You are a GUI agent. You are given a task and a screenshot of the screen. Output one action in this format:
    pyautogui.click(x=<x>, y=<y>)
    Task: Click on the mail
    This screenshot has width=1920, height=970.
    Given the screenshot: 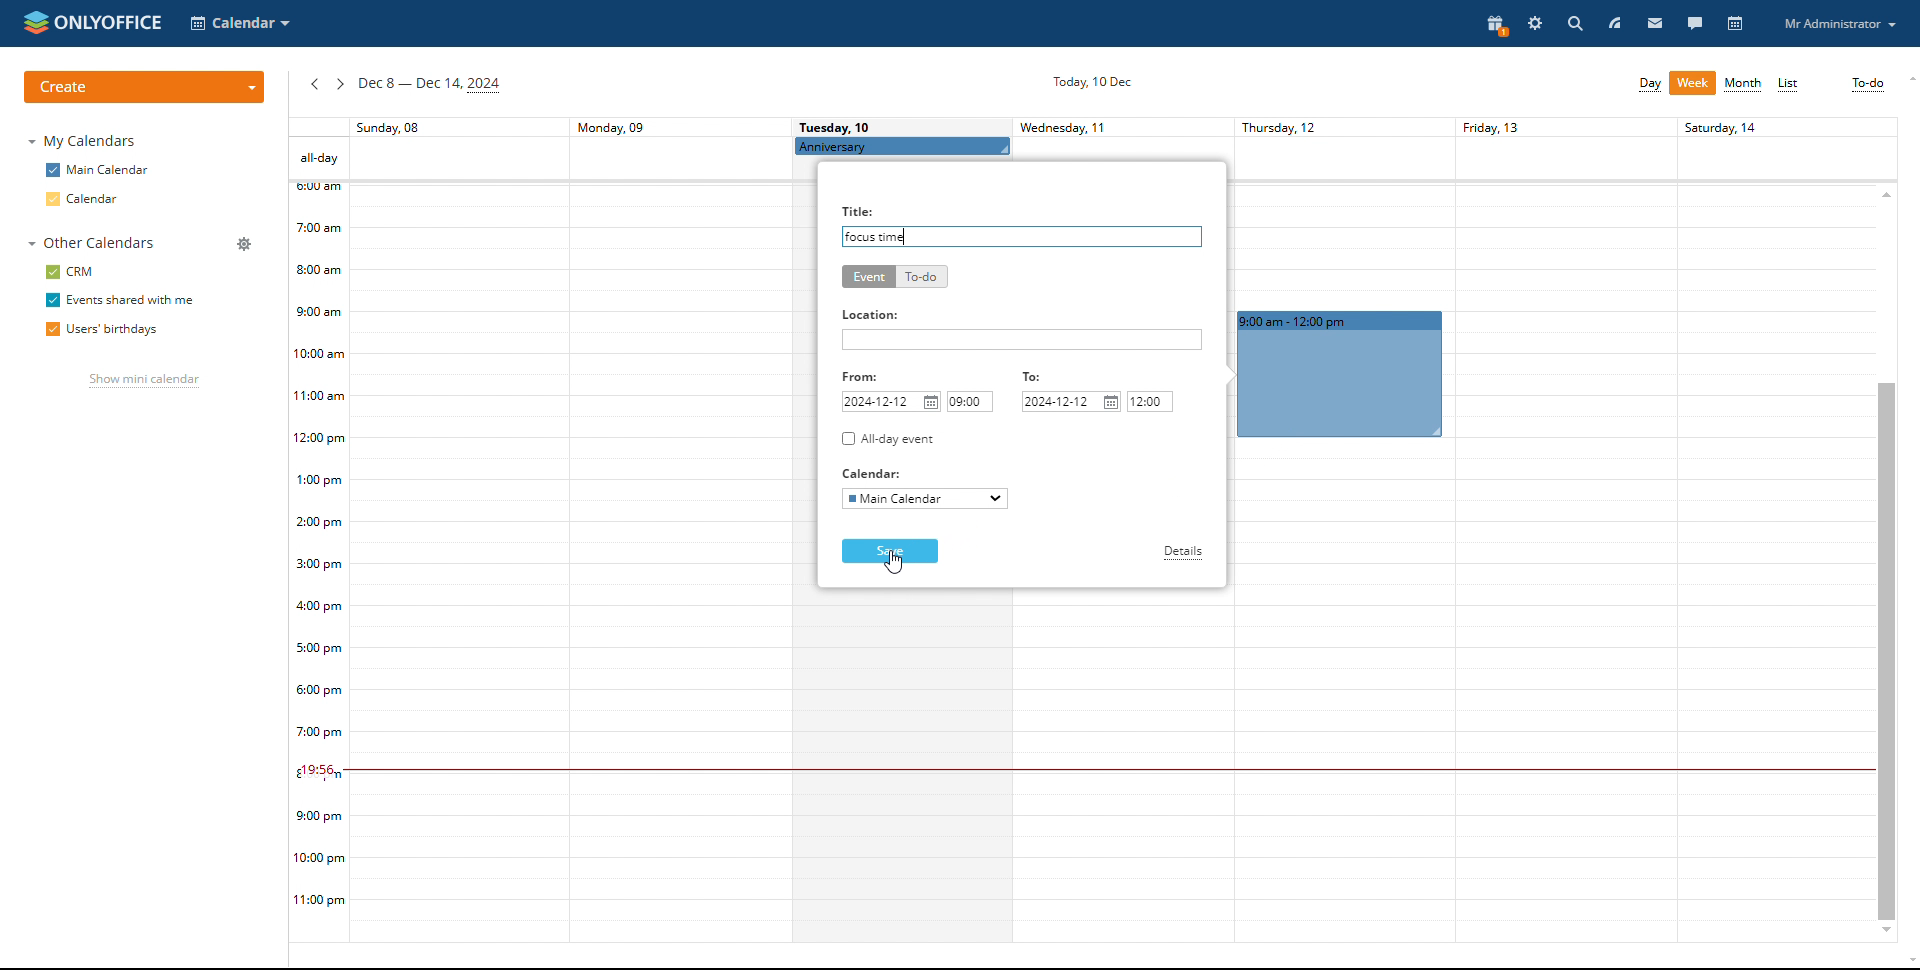 What is the action you would take?
    pyautogui.click(x=1655, y=22)
    